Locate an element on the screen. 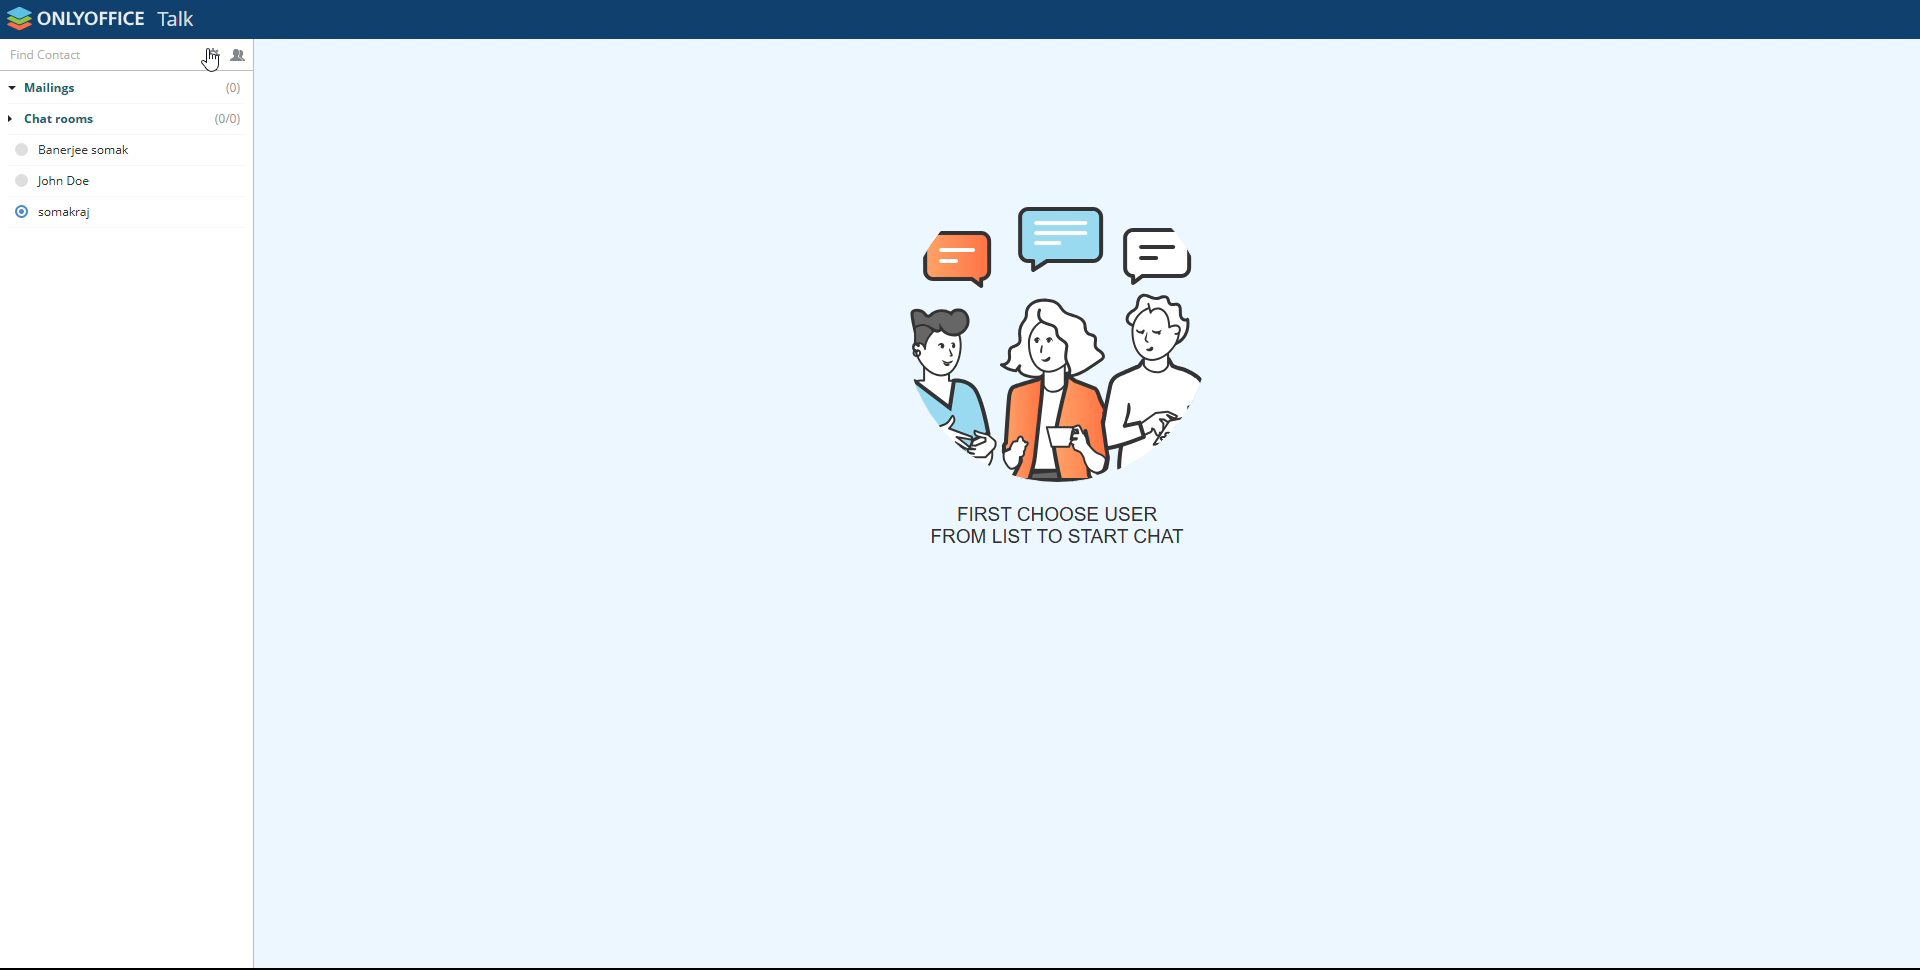  john dow is located at coordinates (67, 179).